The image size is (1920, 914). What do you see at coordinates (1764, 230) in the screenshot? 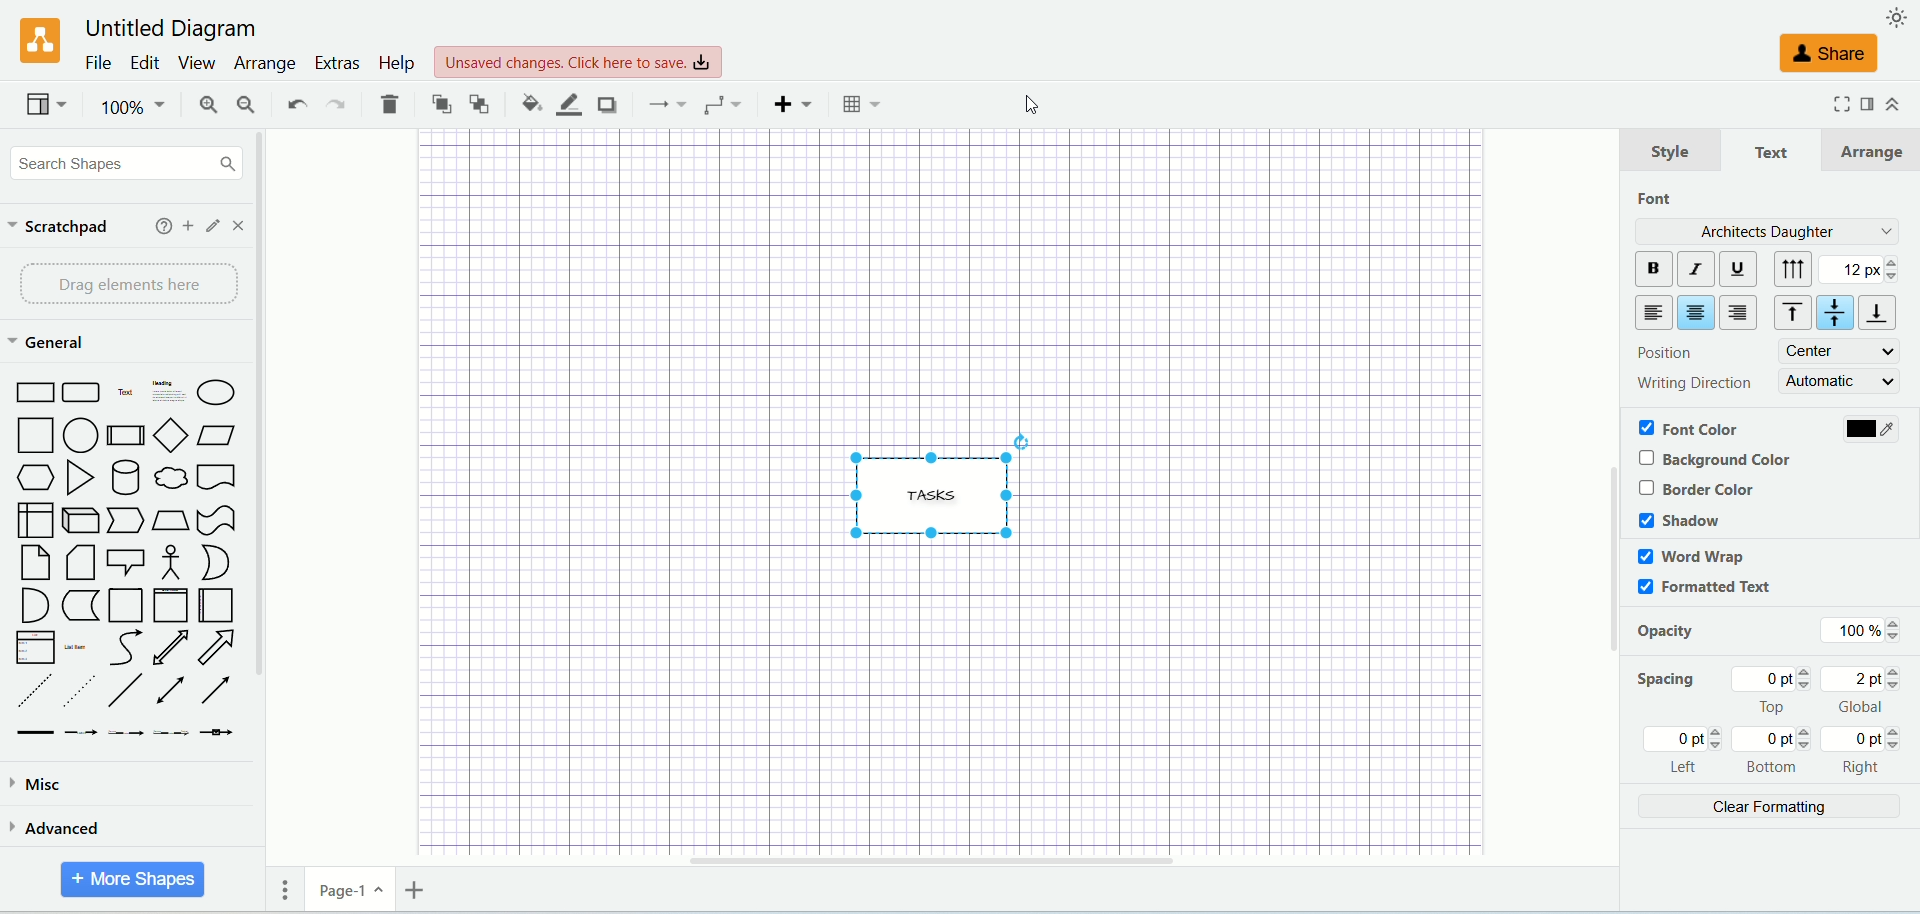
I see `architects daughter` at bounding box center [1764, 230].